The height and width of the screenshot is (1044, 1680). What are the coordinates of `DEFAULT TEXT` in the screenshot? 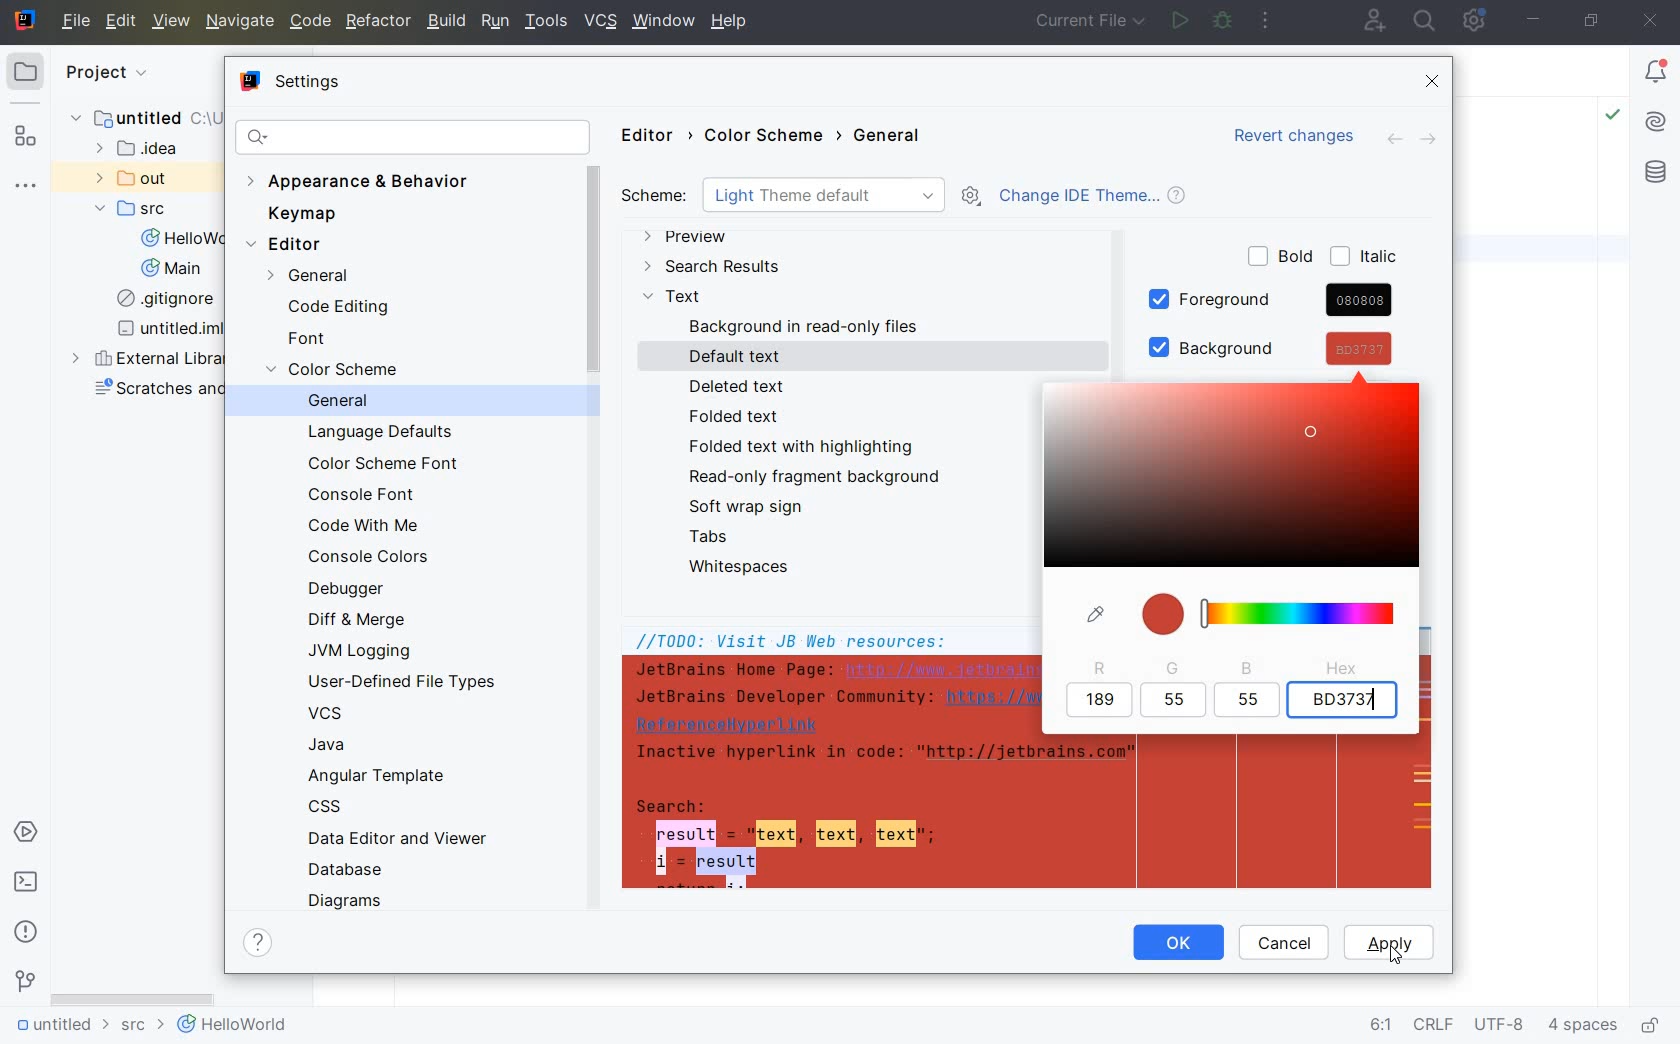 It's located at (739, 357).